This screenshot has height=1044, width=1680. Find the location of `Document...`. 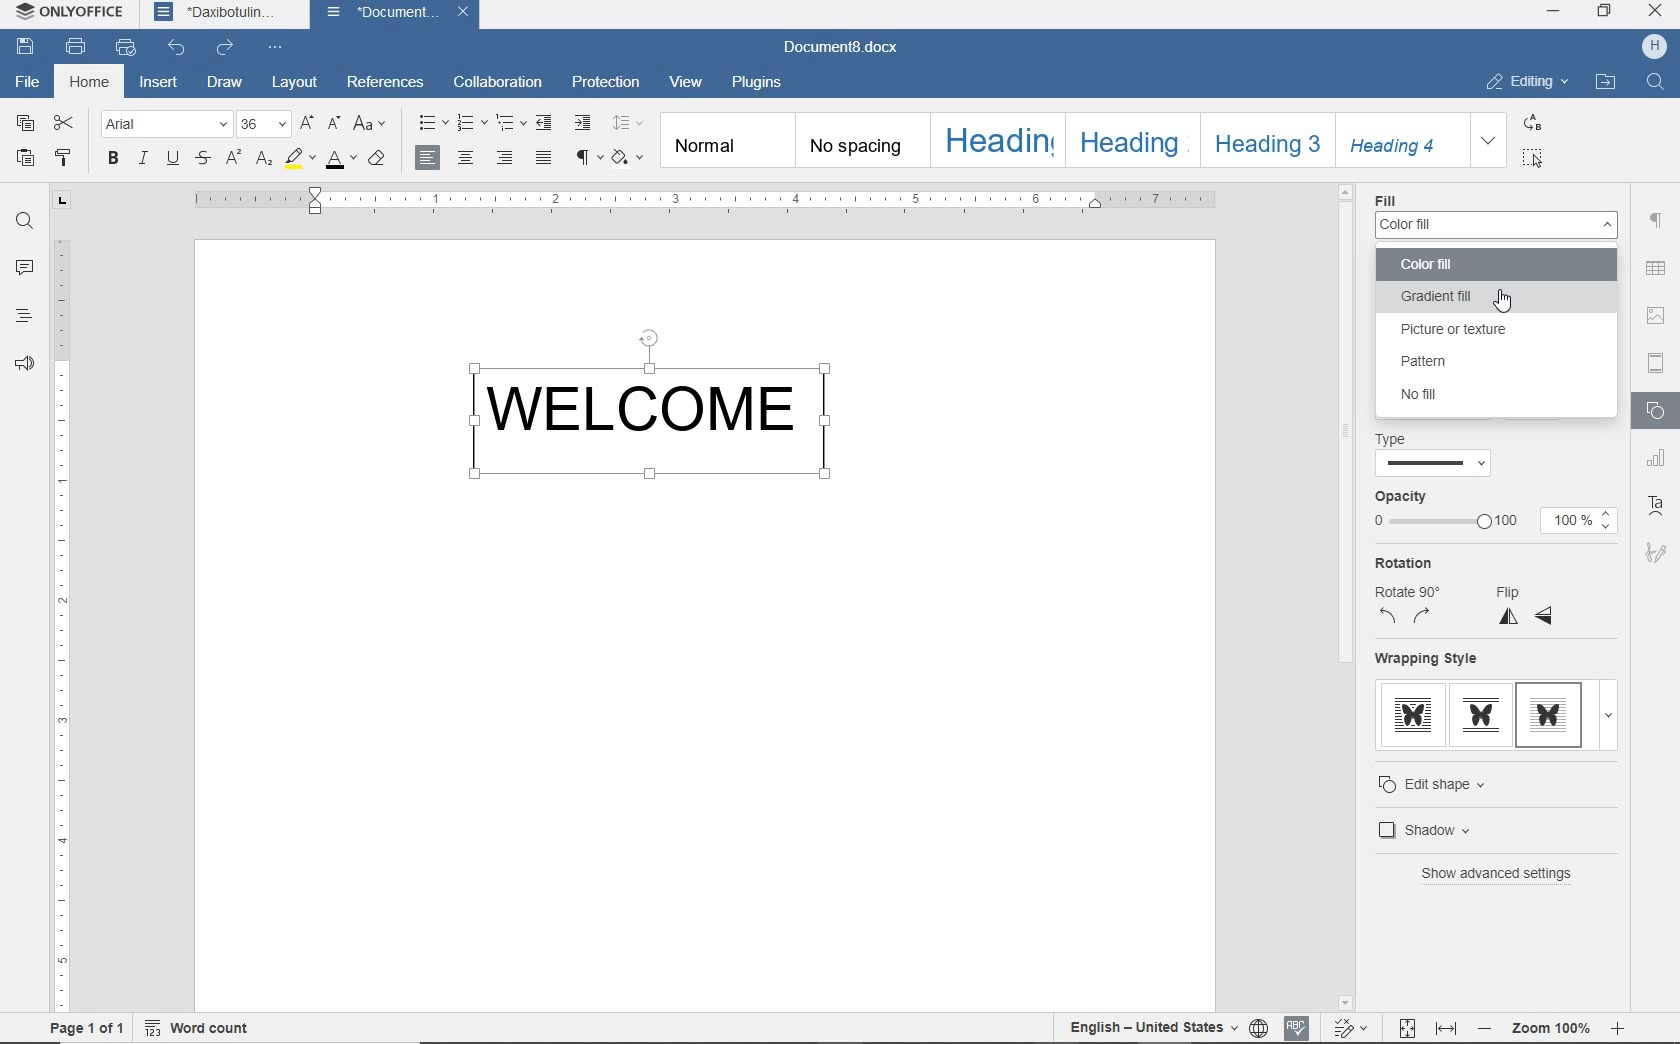

Document... is located at coordinates (383, 13).